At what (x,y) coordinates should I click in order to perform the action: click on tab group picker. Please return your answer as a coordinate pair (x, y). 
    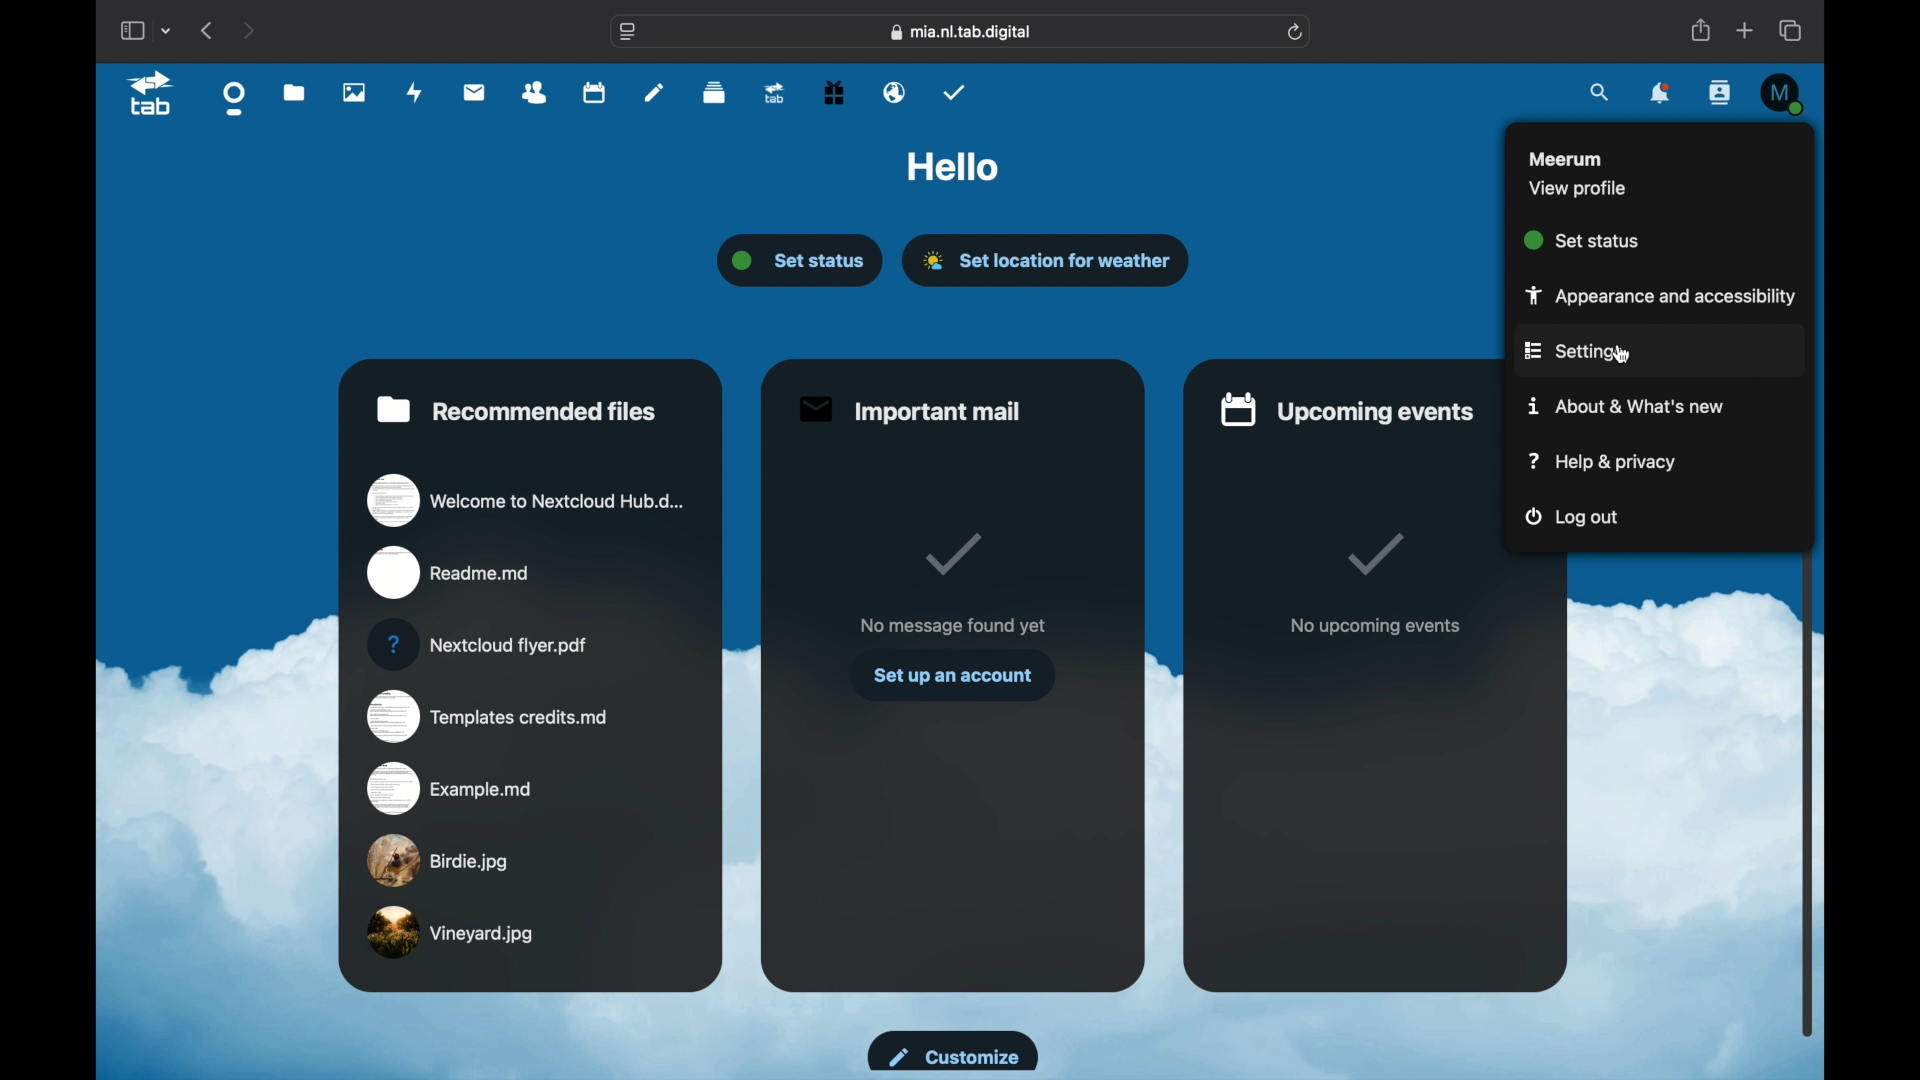
    Looking at the image, I should click on (167, 30).